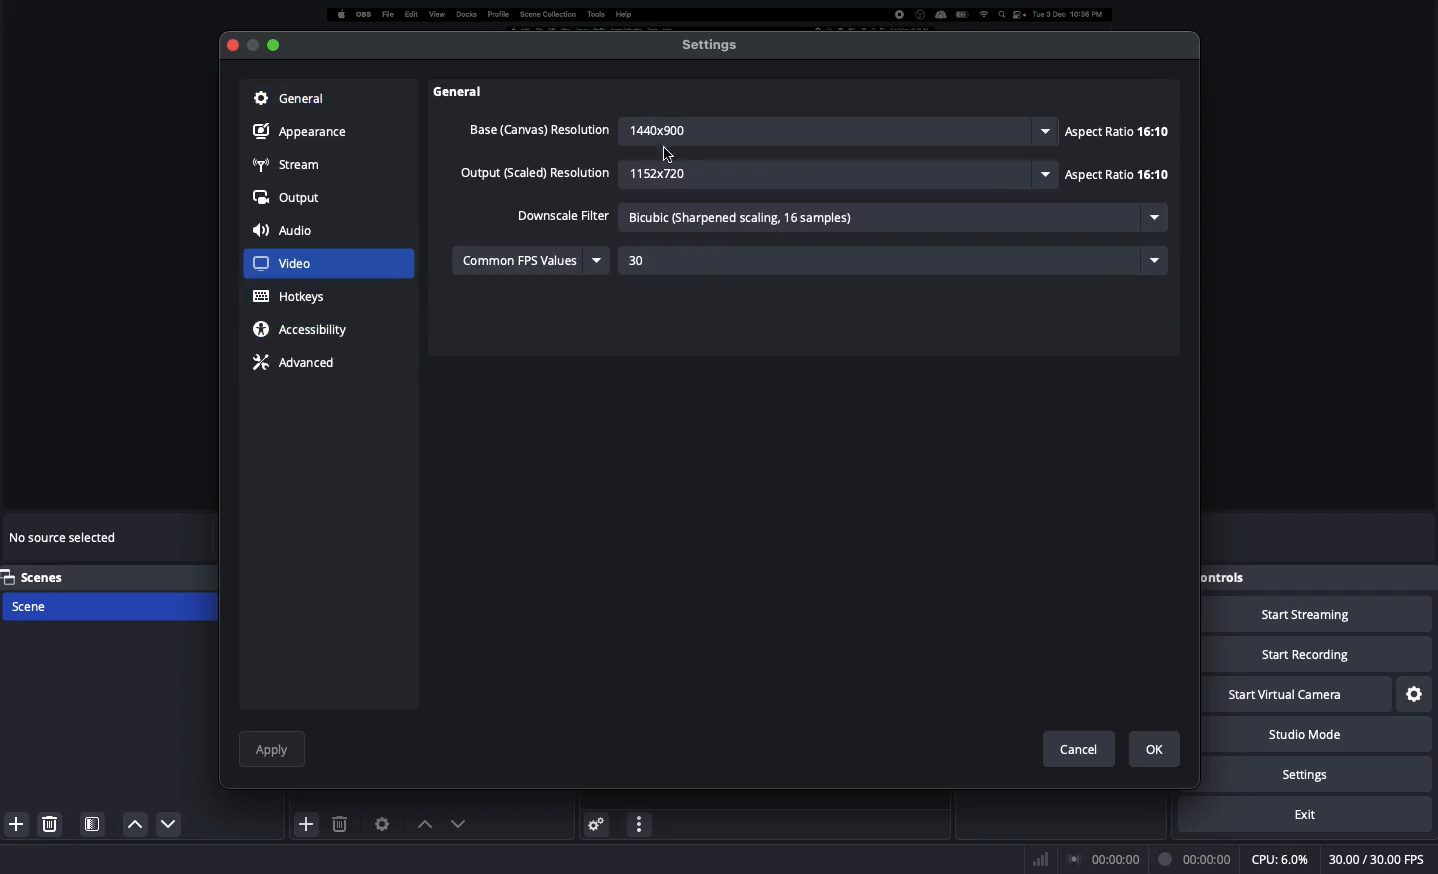  Describe the element at coordinates (711, 44) in the screenshot. I see `Settings` at that location.